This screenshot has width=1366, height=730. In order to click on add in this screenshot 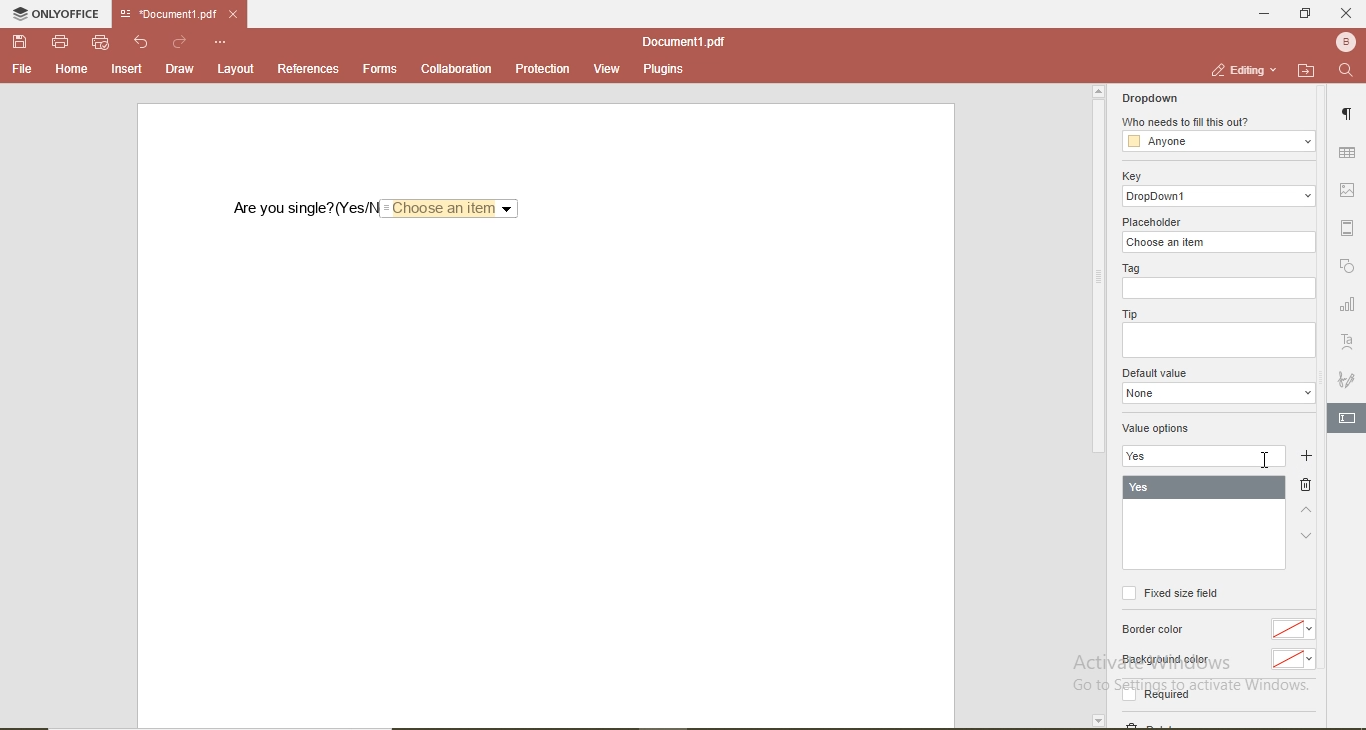, I will do `click(1309, 458)`.